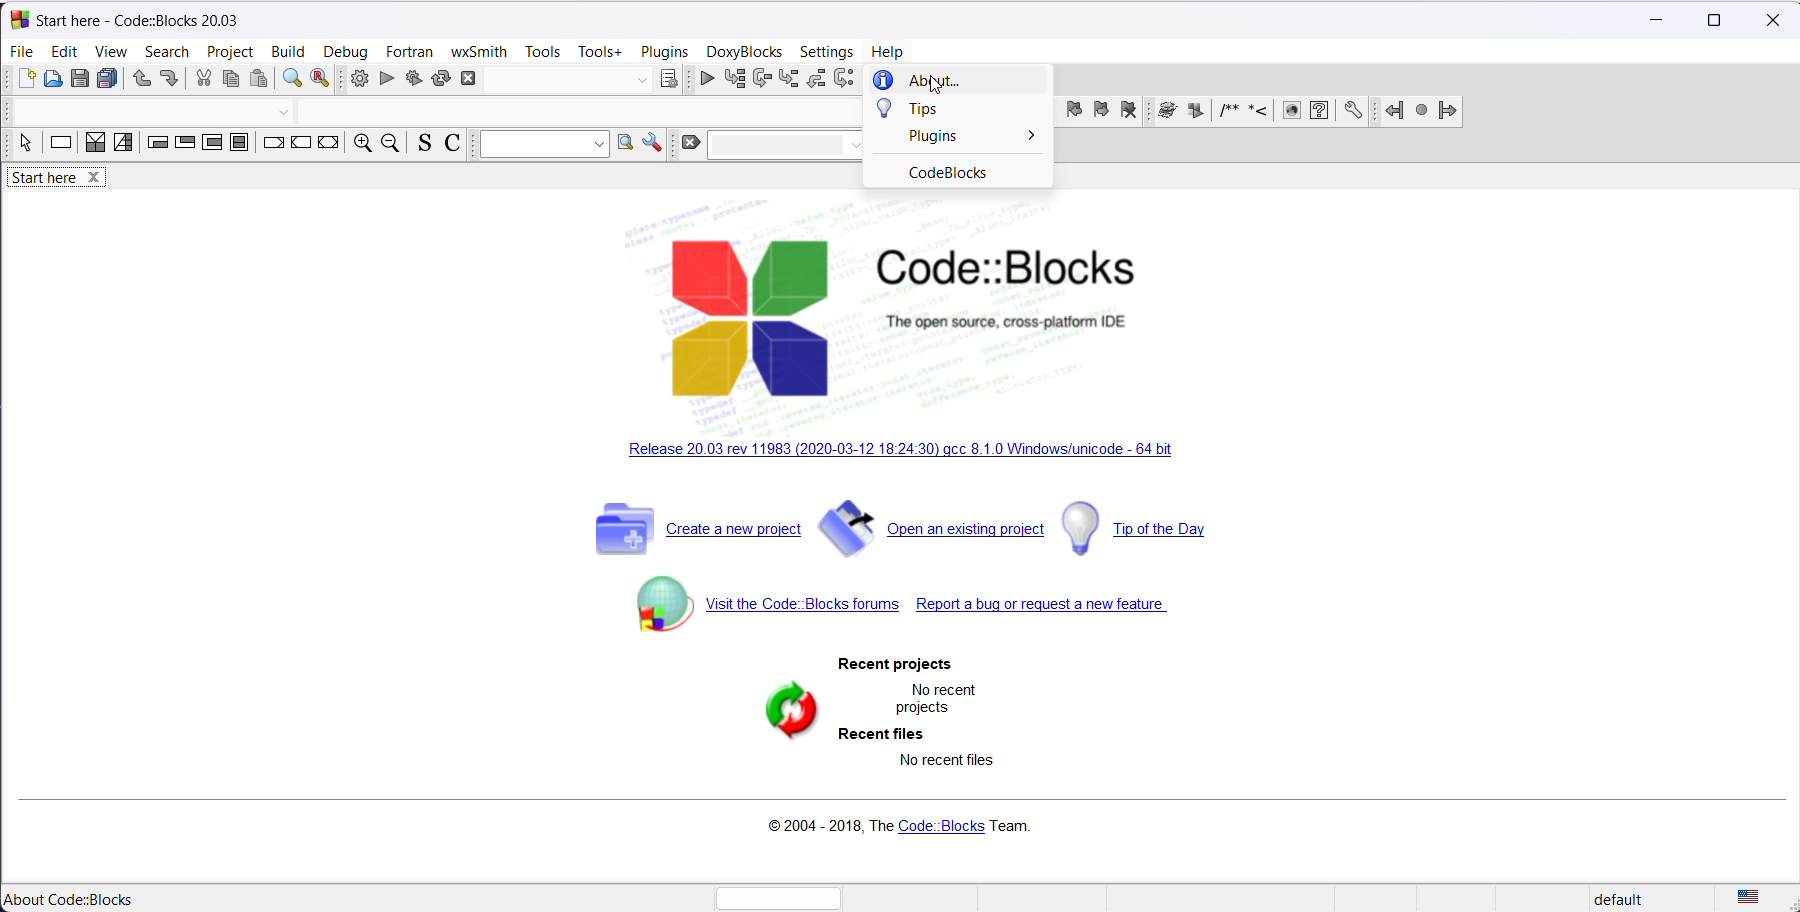 Image resolution: width=1800 pixels, height=912 pixels. Describe the element at coordinates (65, 52) in the screenshot. I see `edit` at that location.